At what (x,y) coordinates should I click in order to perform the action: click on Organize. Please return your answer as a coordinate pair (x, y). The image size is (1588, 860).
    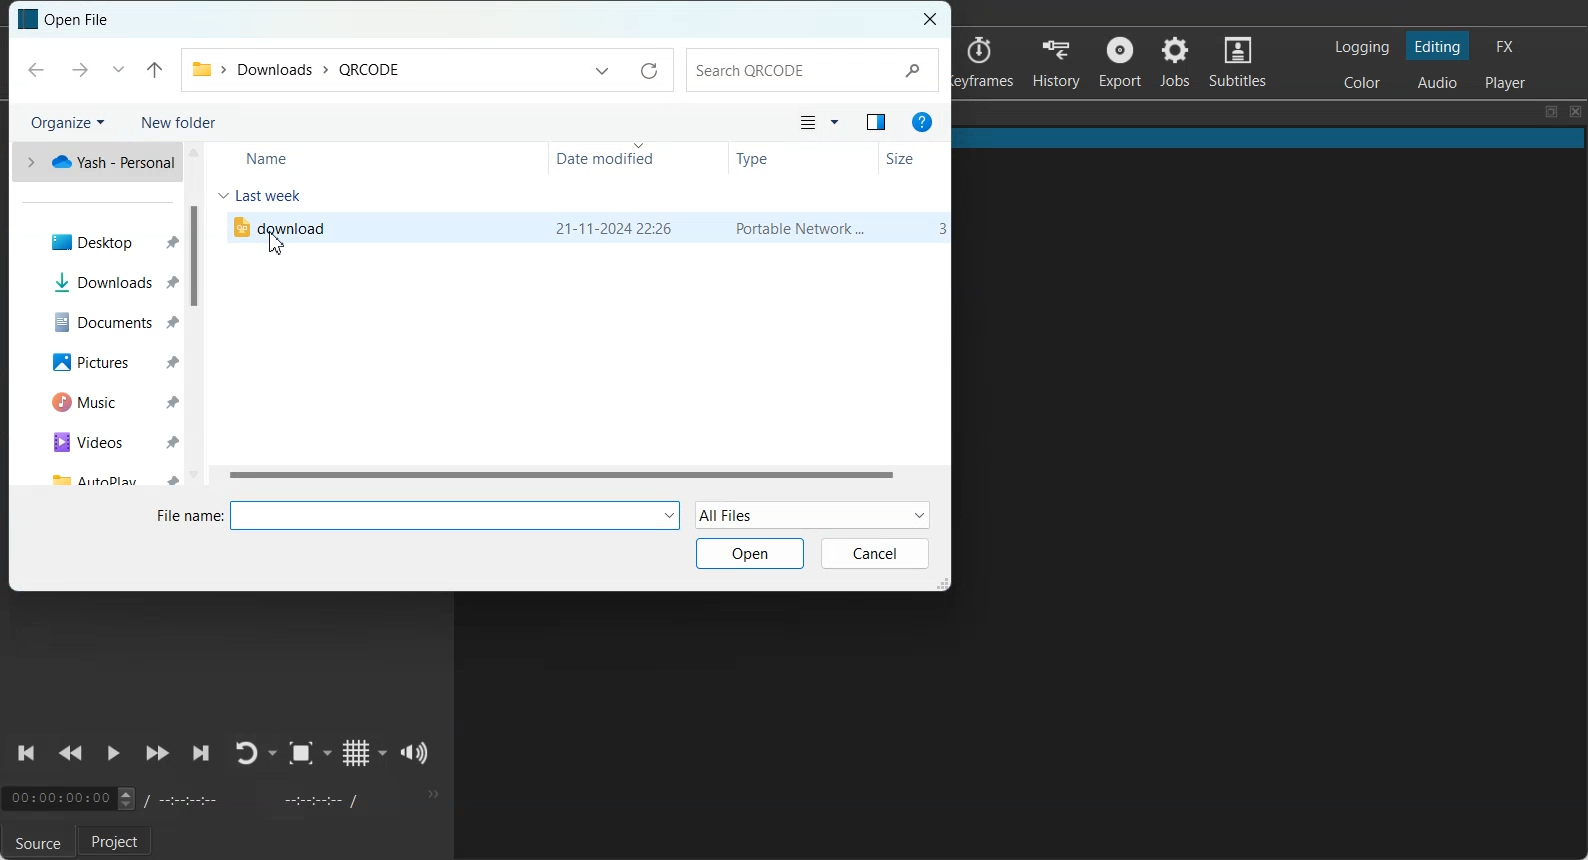
    Looking at the image, I should click on (66, 122).